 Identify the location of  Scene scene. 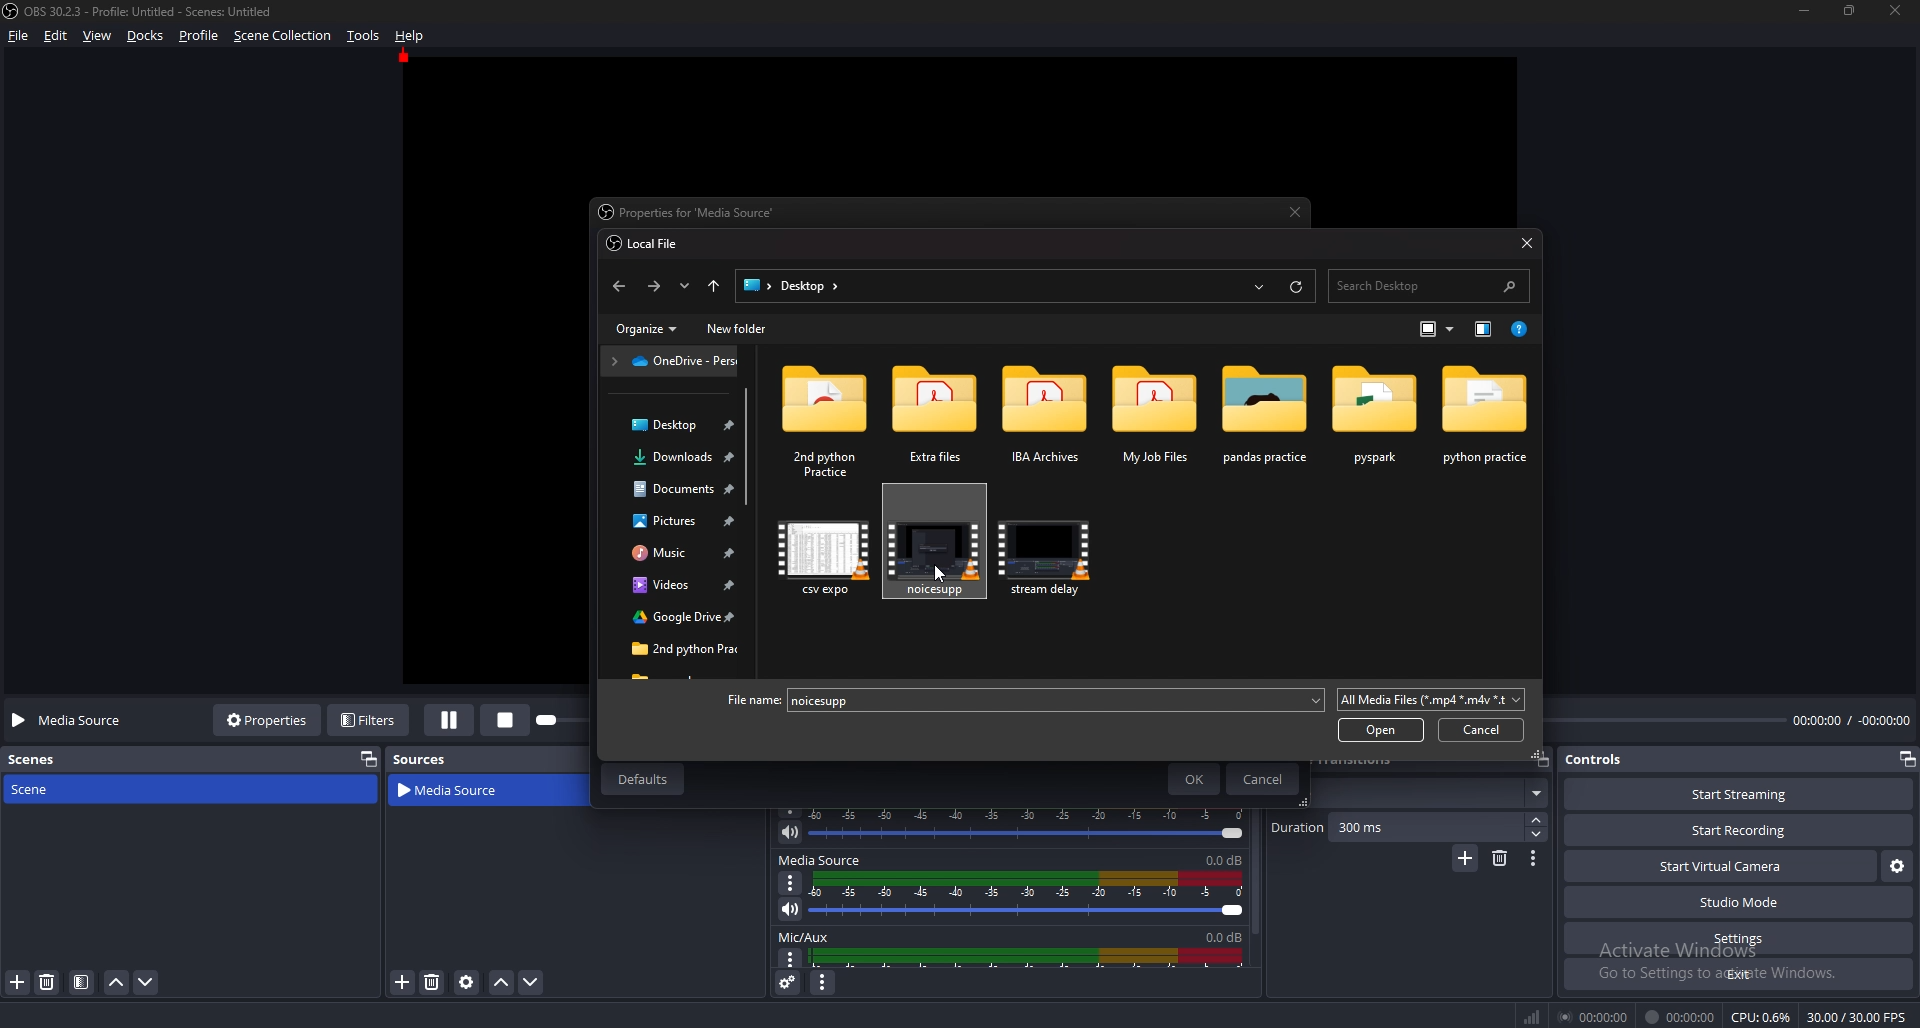
(44, 787).